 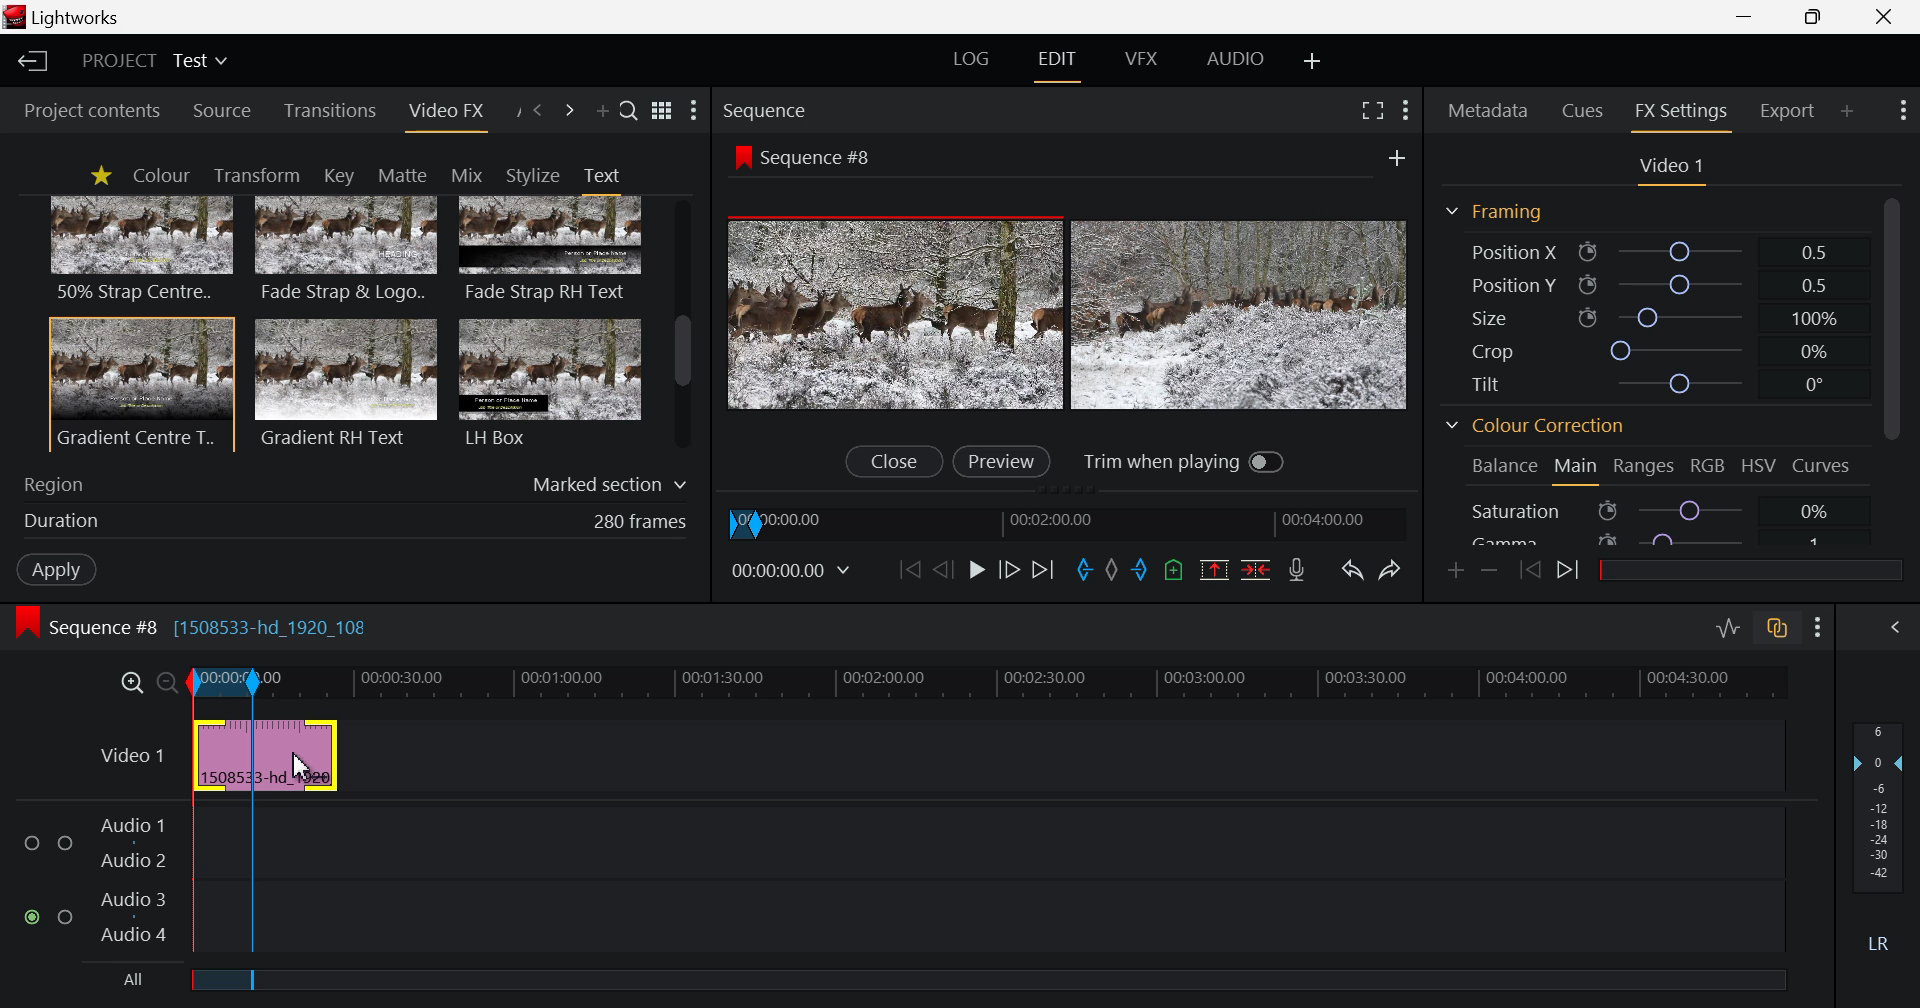 I want to click on Preview Altered, so click(x=1073, y=310).